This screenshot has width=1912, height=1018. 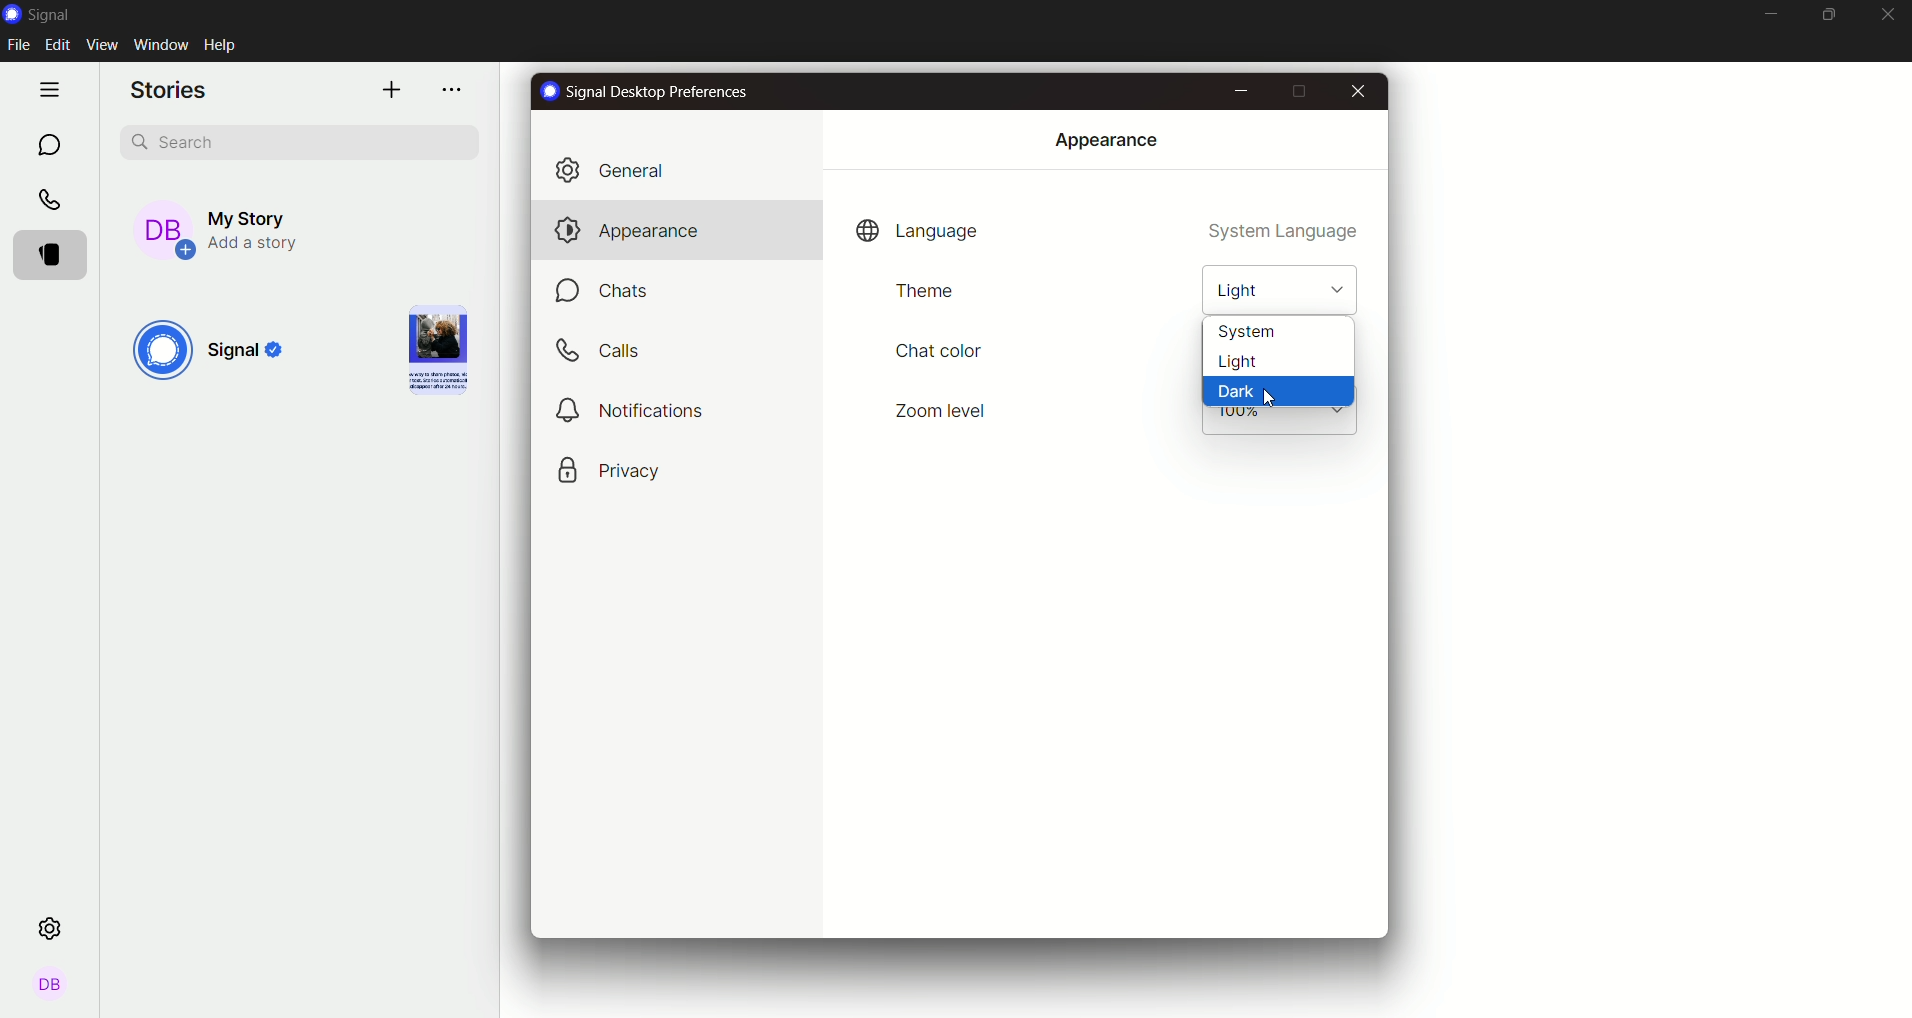 I want to click on view, so click(x=103, y=45).